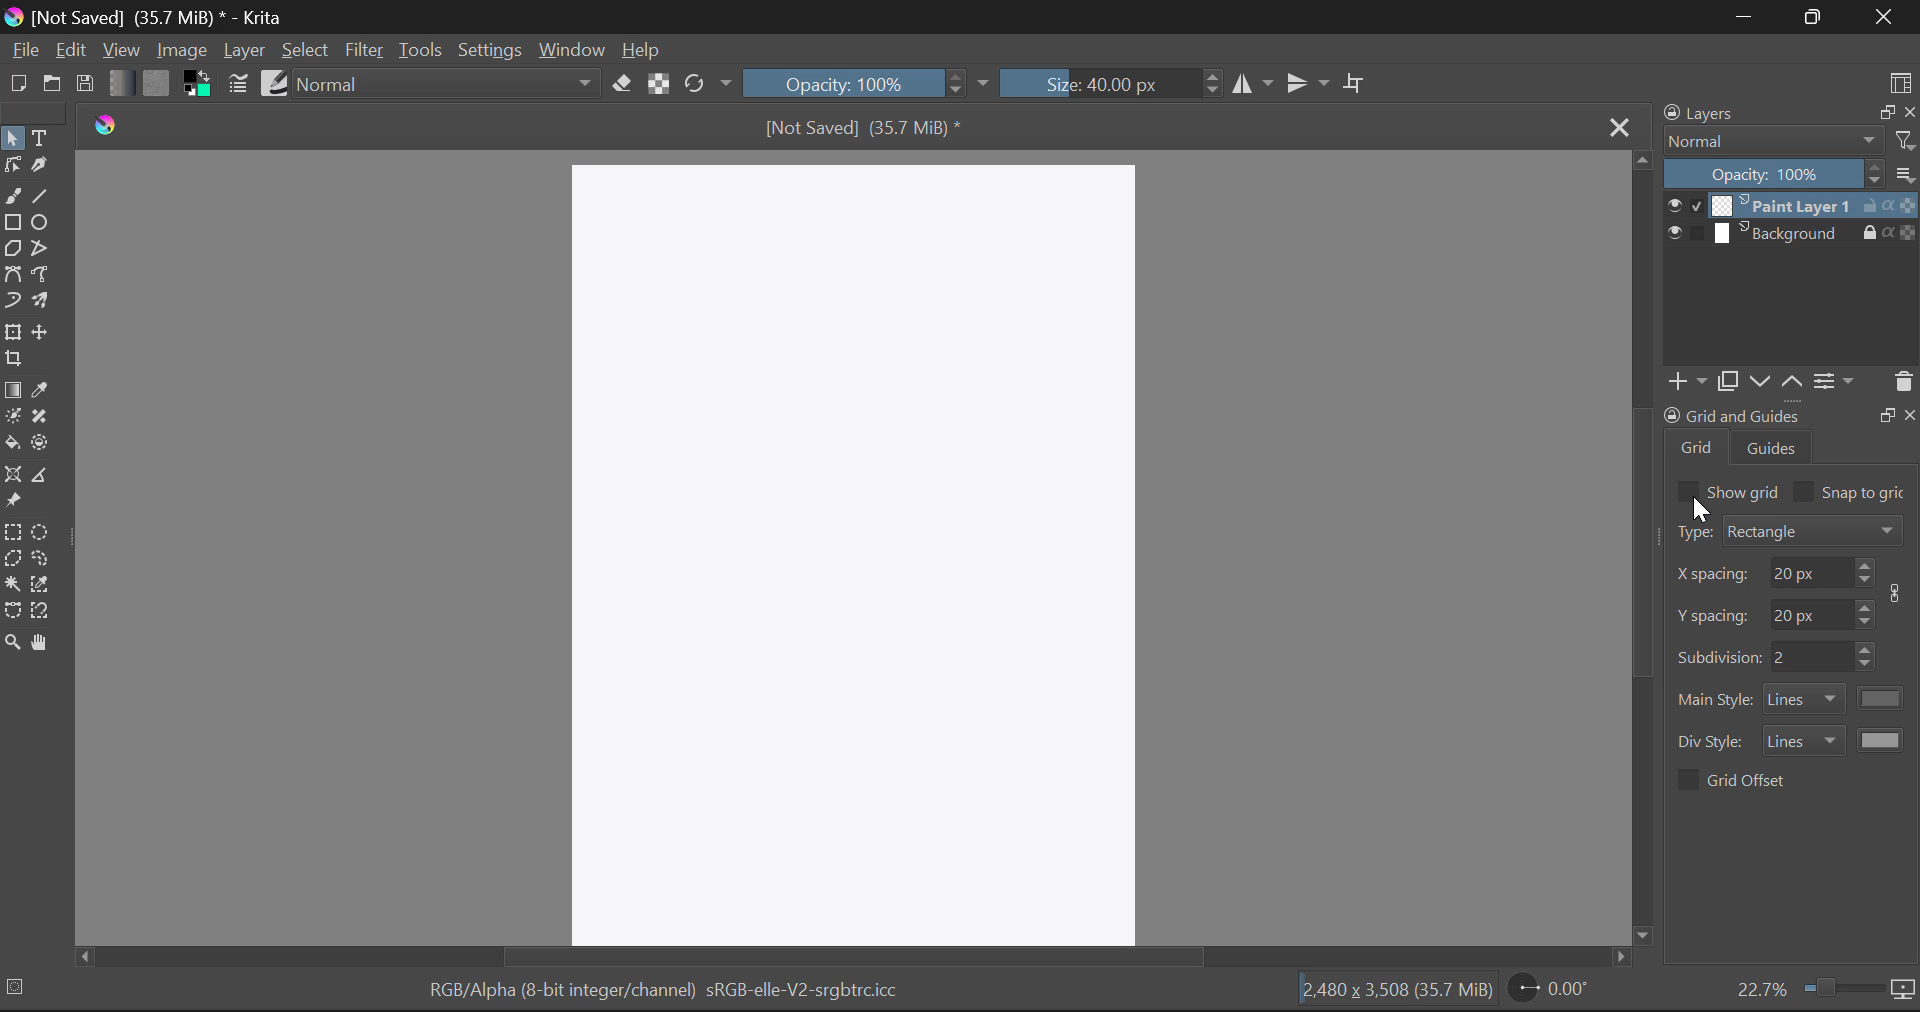 Image resolution: width=1920 pixels, height=1012 pixels. What do you see at coordinates (17, 83) in the screenshot?
I see `New` at bounding box center [17, 83].